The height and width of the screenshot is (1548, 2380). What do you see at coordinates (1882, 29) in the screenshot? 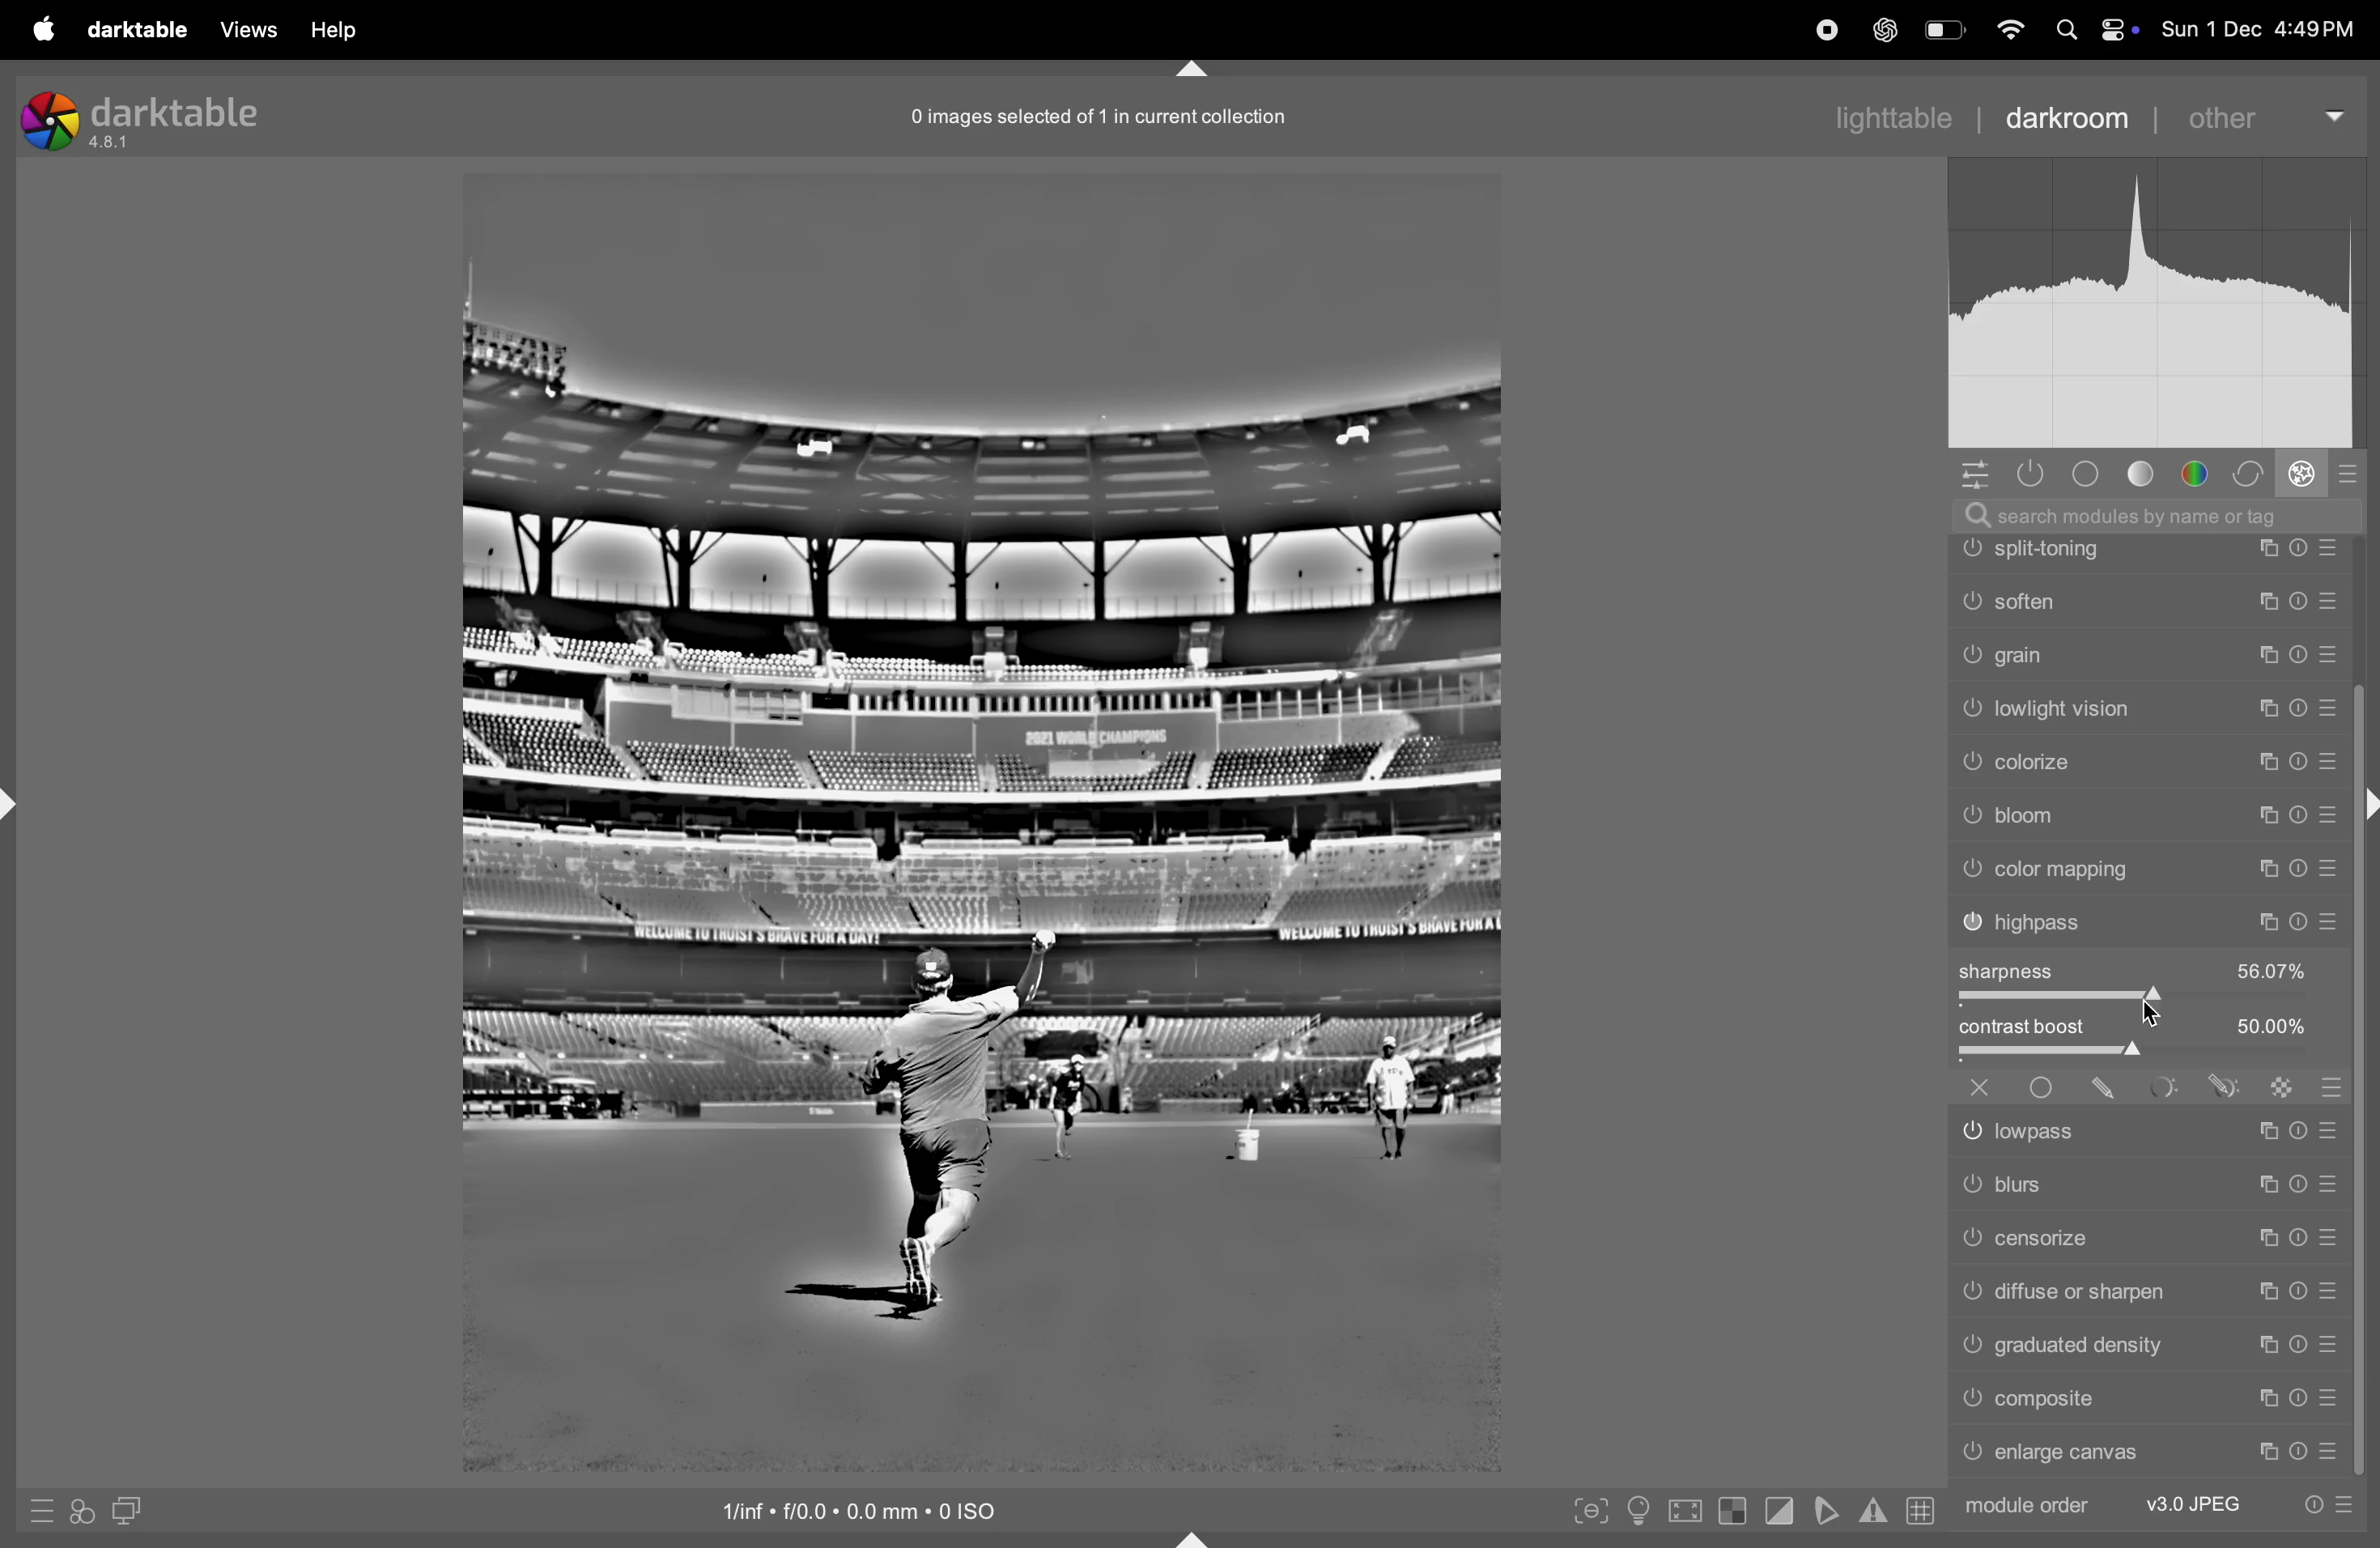
I see `cahtgpt` at bounding box center [1882, 29].